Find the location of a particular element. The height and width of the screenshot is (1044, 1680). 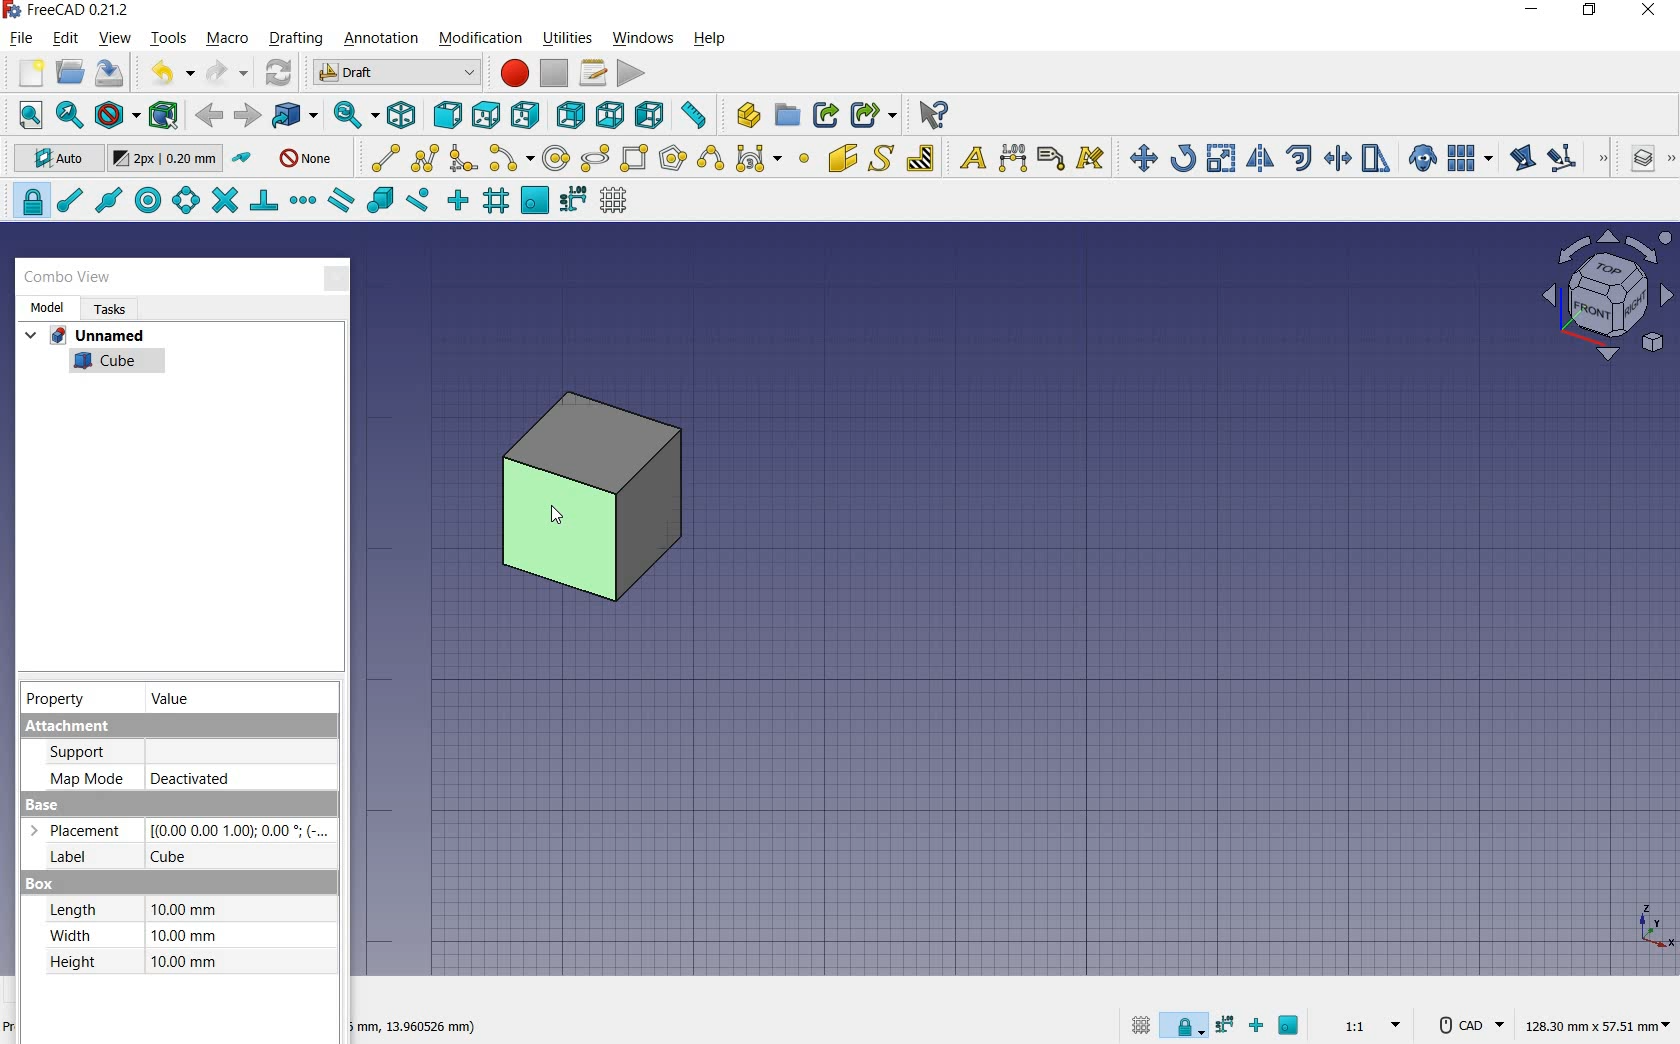

macro recording is located at coordinates (513, 74).